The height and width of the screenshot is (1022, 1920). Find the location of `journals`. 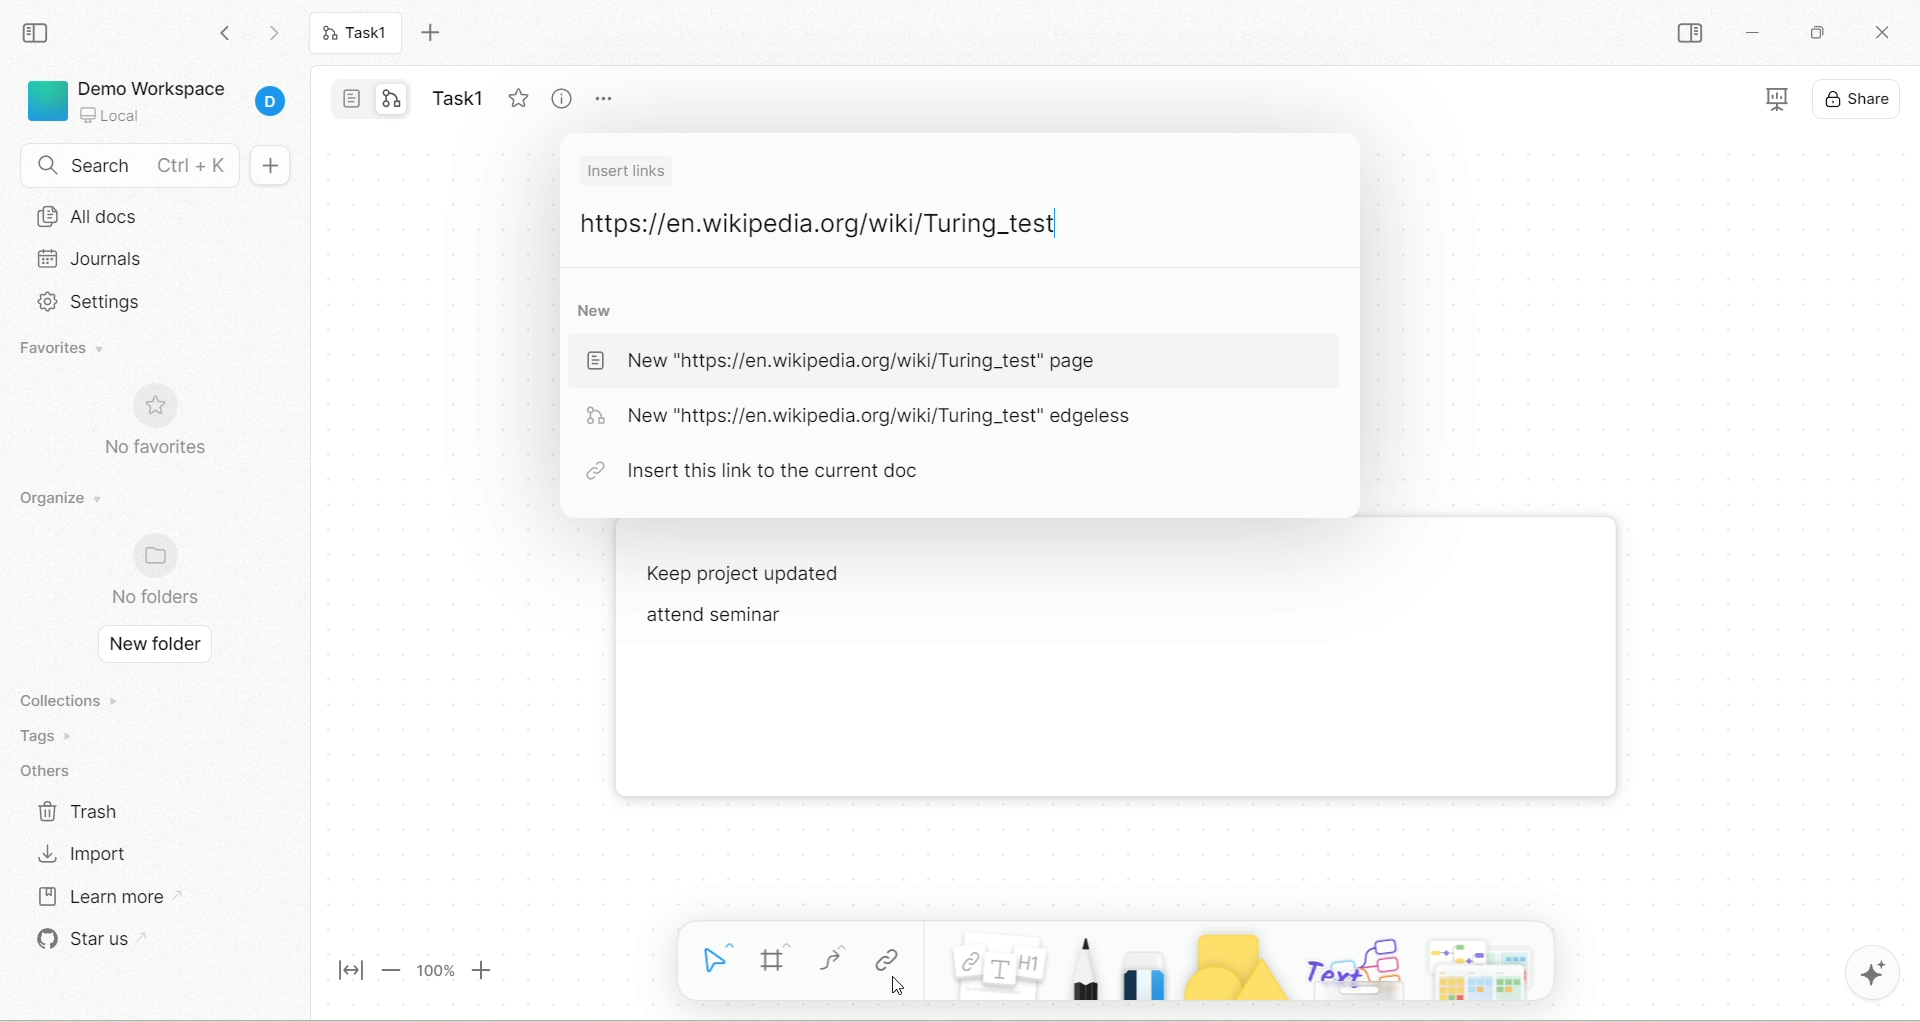

journals is located at coordinates (142, 259).